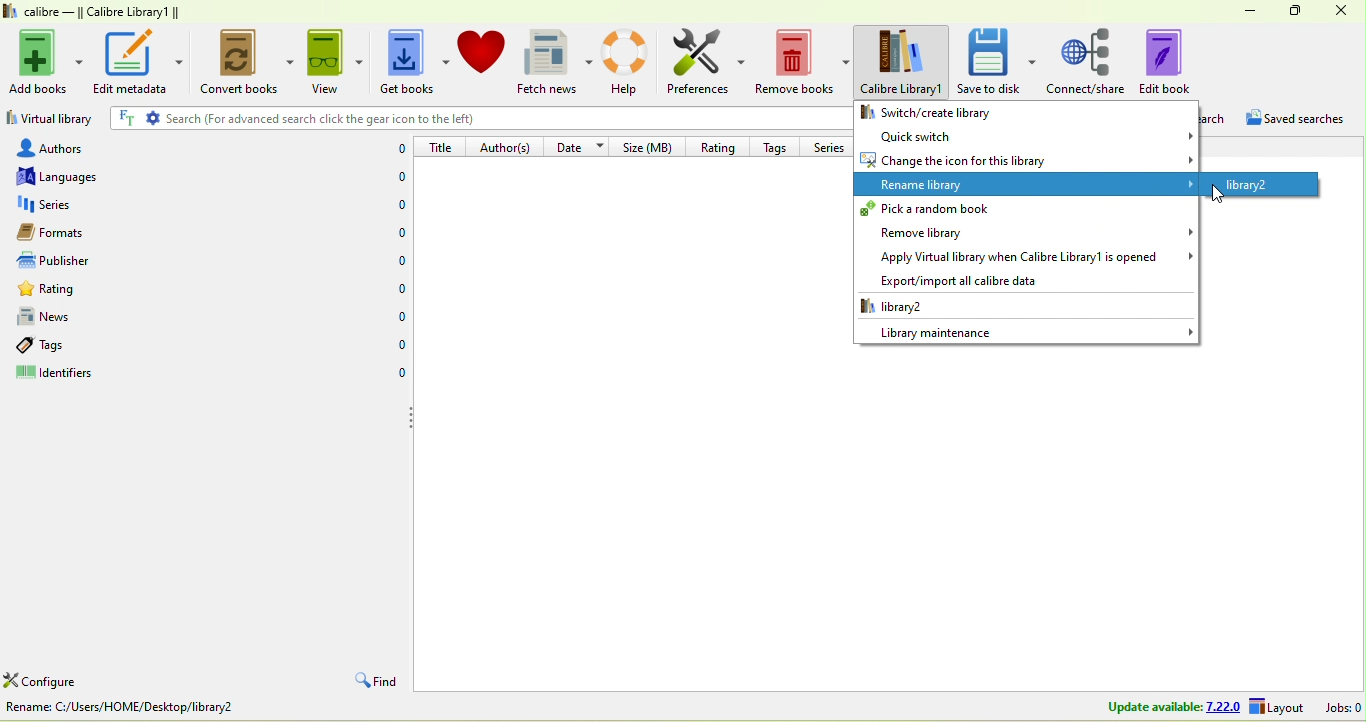 The width and height of the screenshot is (1366, 722). Describe the element at coordinates (84, 205) in the screenshot. I see `series` at that location.